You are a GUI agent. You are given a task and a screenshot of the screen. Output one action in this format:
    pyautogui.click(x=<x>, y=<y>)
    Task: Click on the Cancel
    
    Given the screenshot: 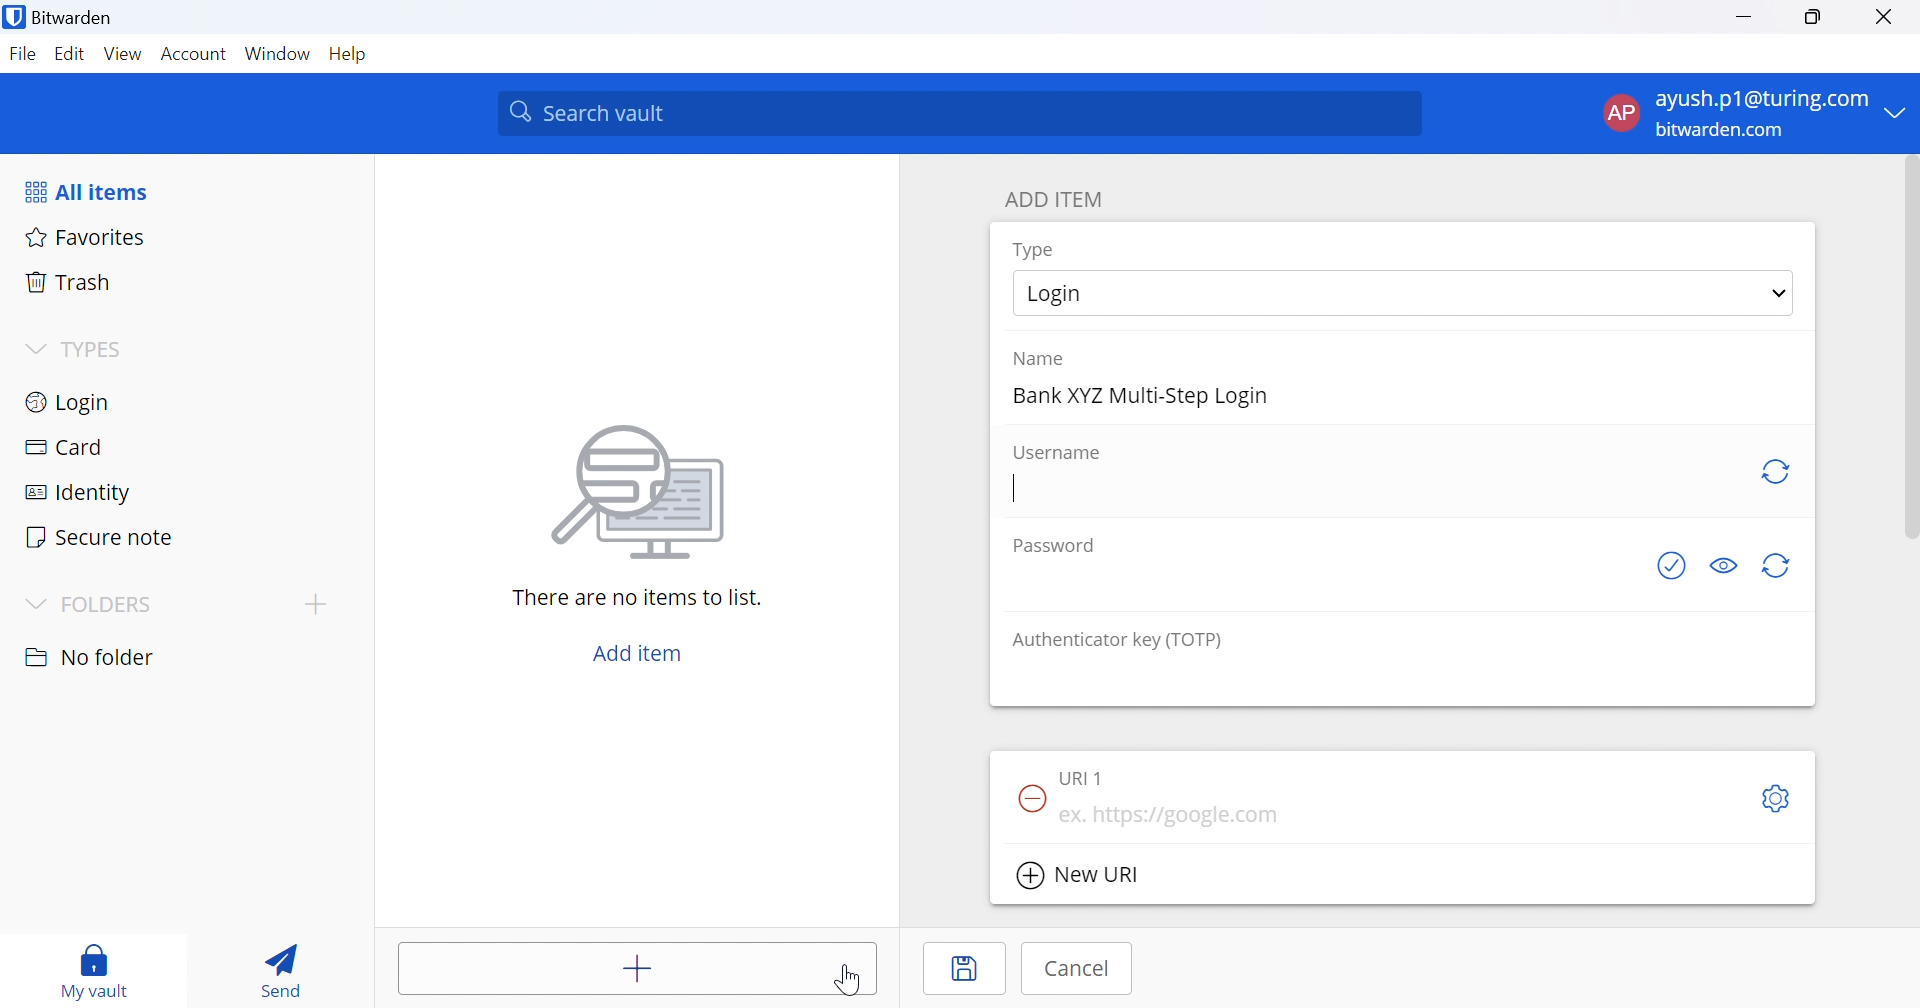 What is the action you would take?
    pyautogui.click(x=1075, y=969)
    